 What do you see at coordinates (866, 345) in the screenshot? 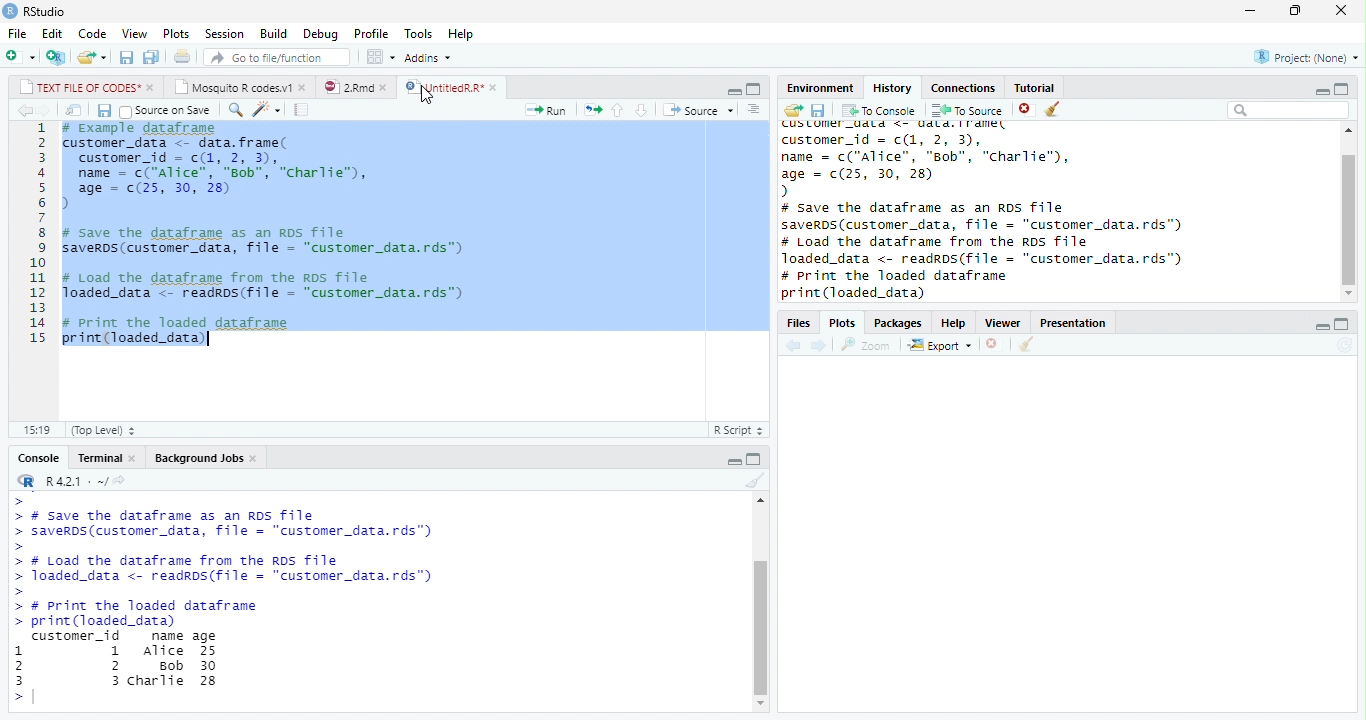
I see `Zoom` at bounding box center [866, 345].